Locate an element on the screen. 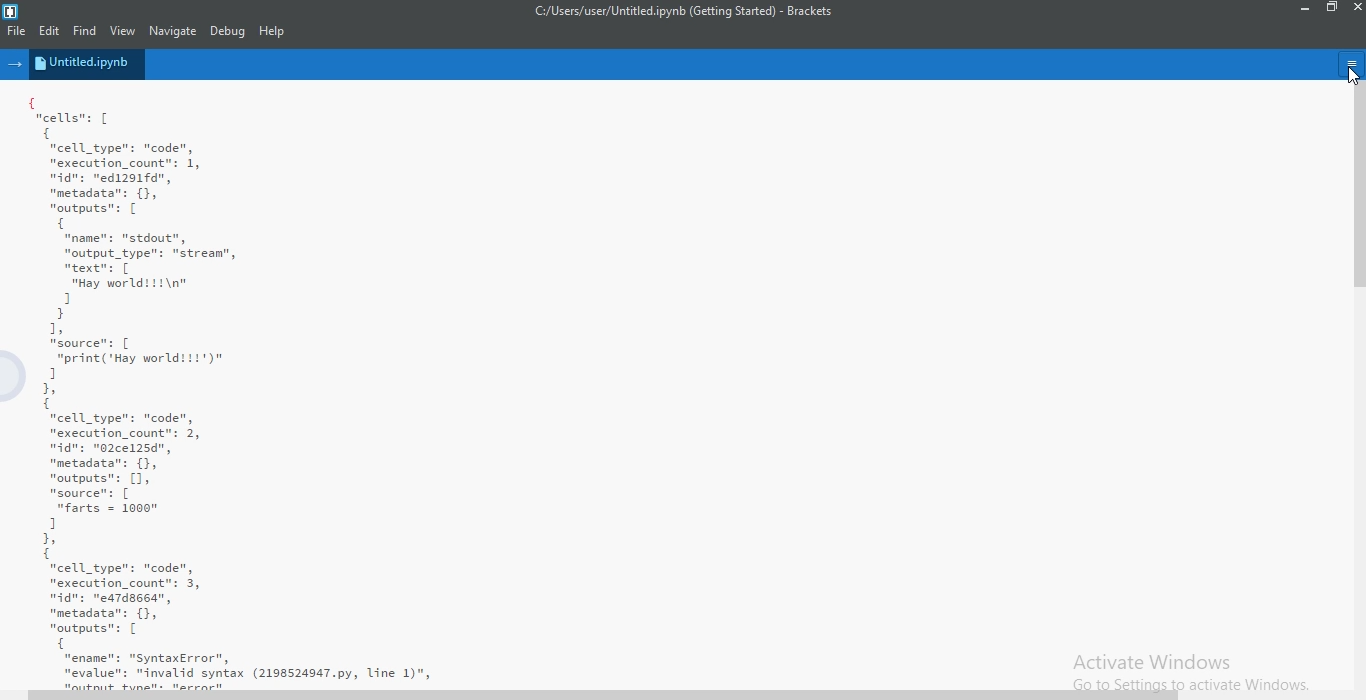  File is located at coordinates (16, 32).